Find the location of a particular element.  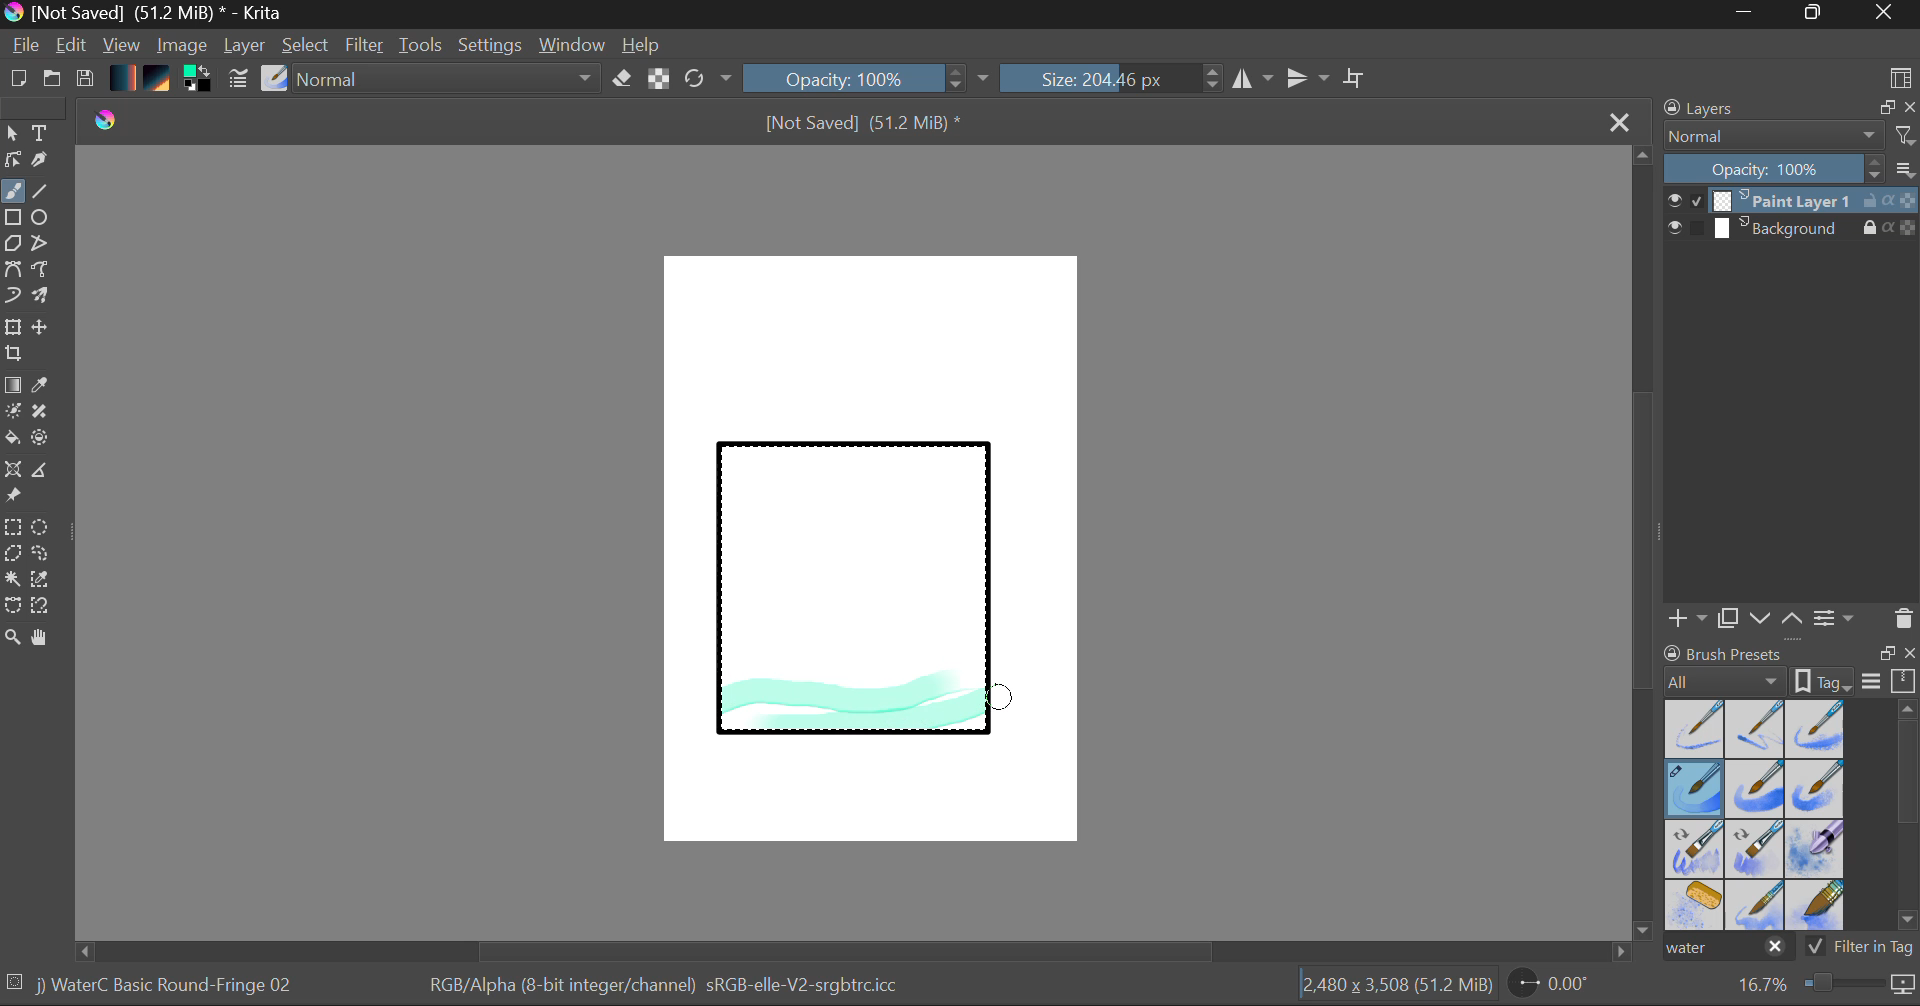

Zoom is located at coordinates (1823, 985).